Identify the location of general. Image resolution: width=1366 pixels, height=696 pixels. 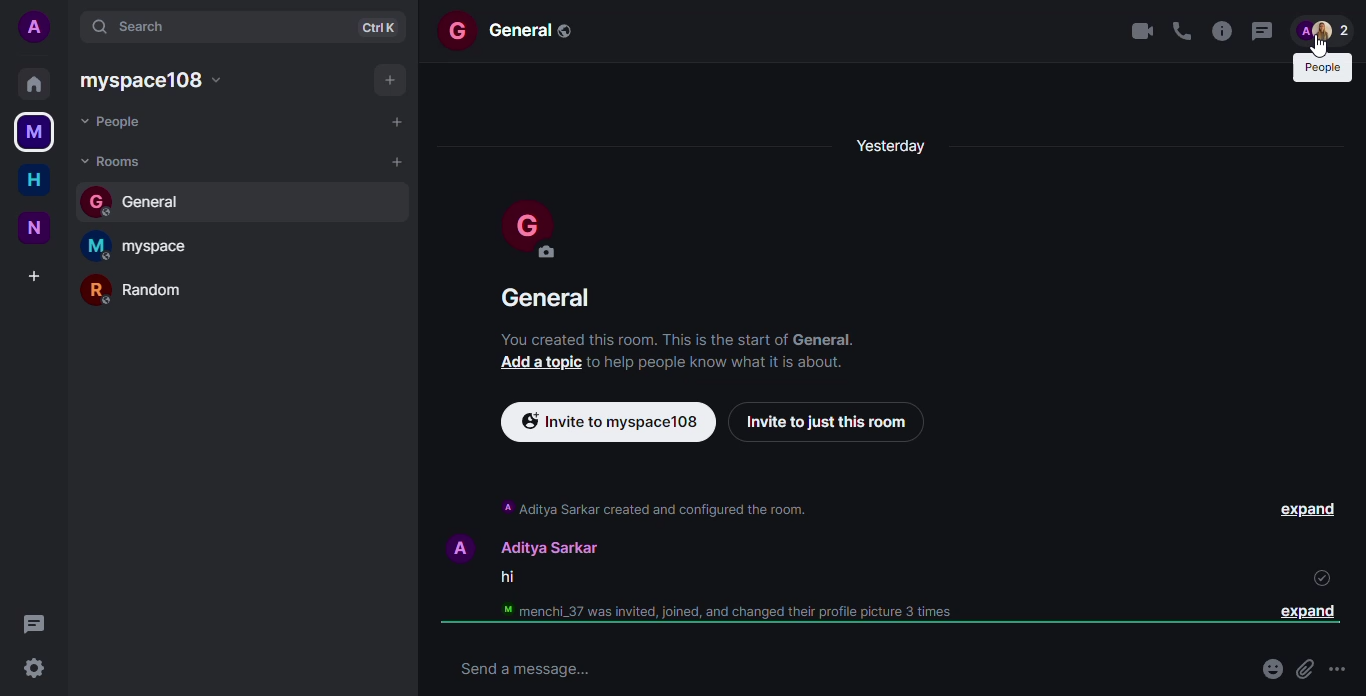
(142, 200).